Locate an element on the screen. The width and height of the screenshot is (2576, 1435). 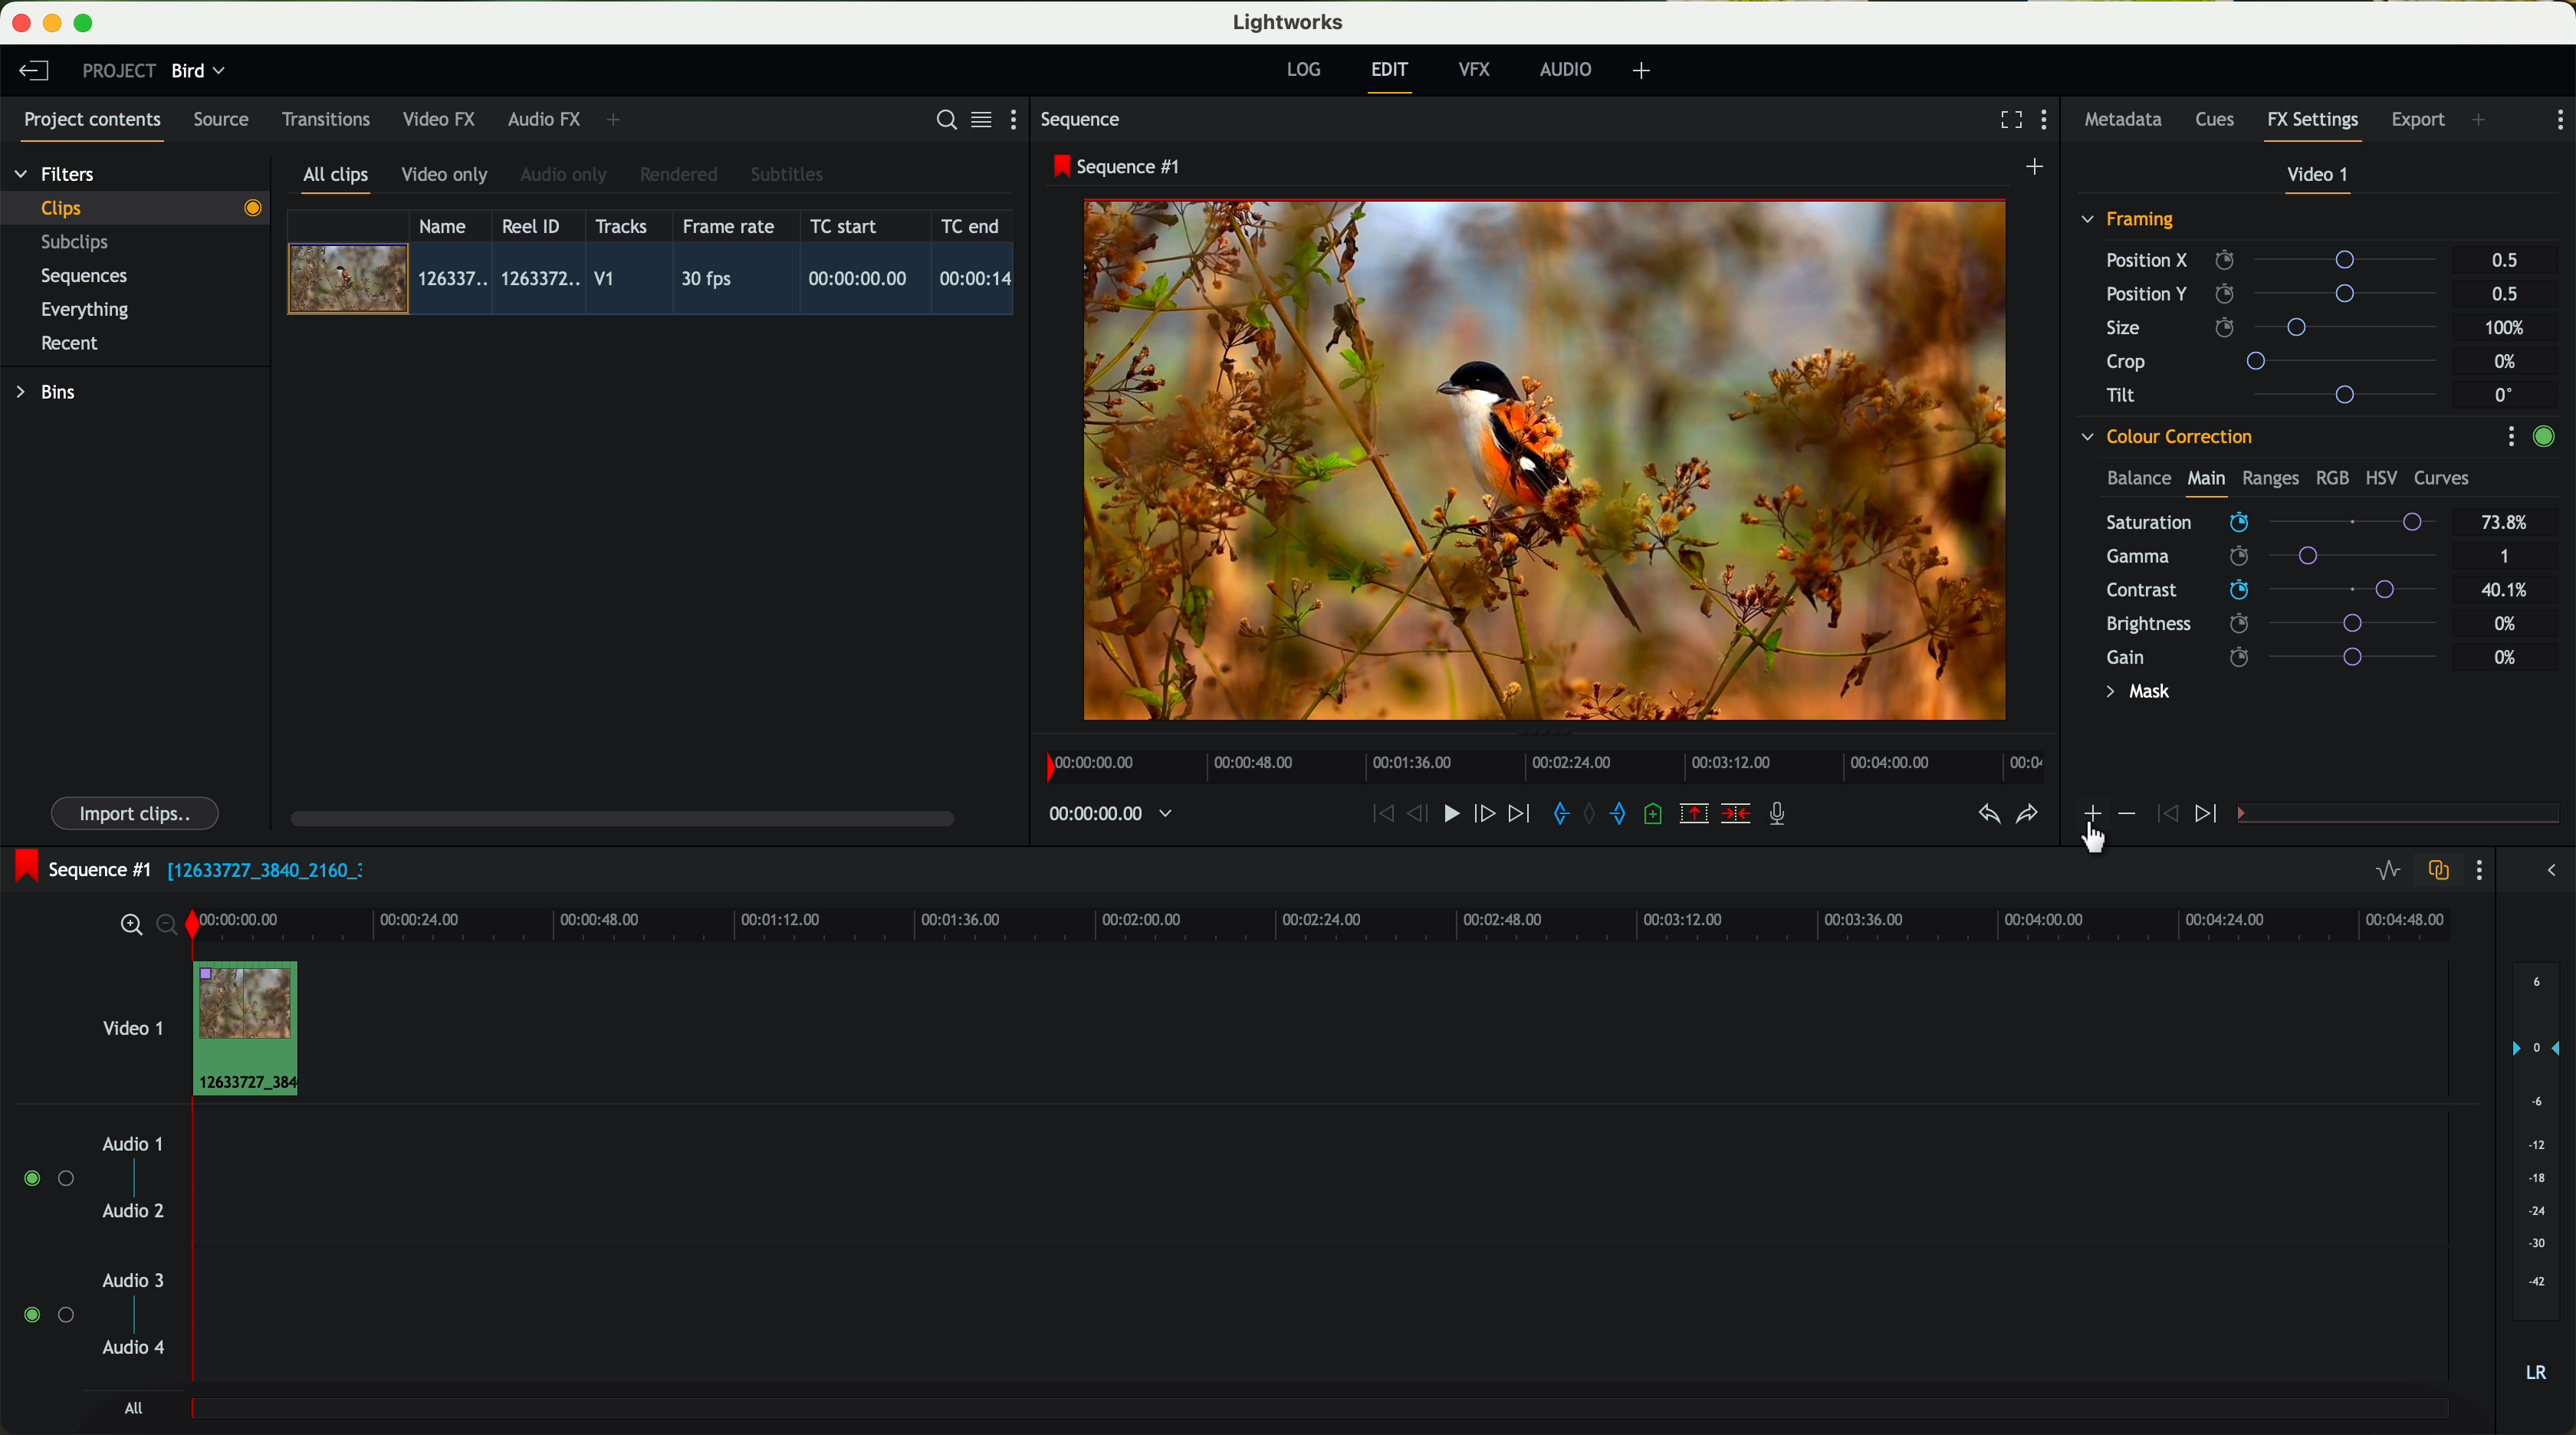
video FX is located at coordinates (444, 119).